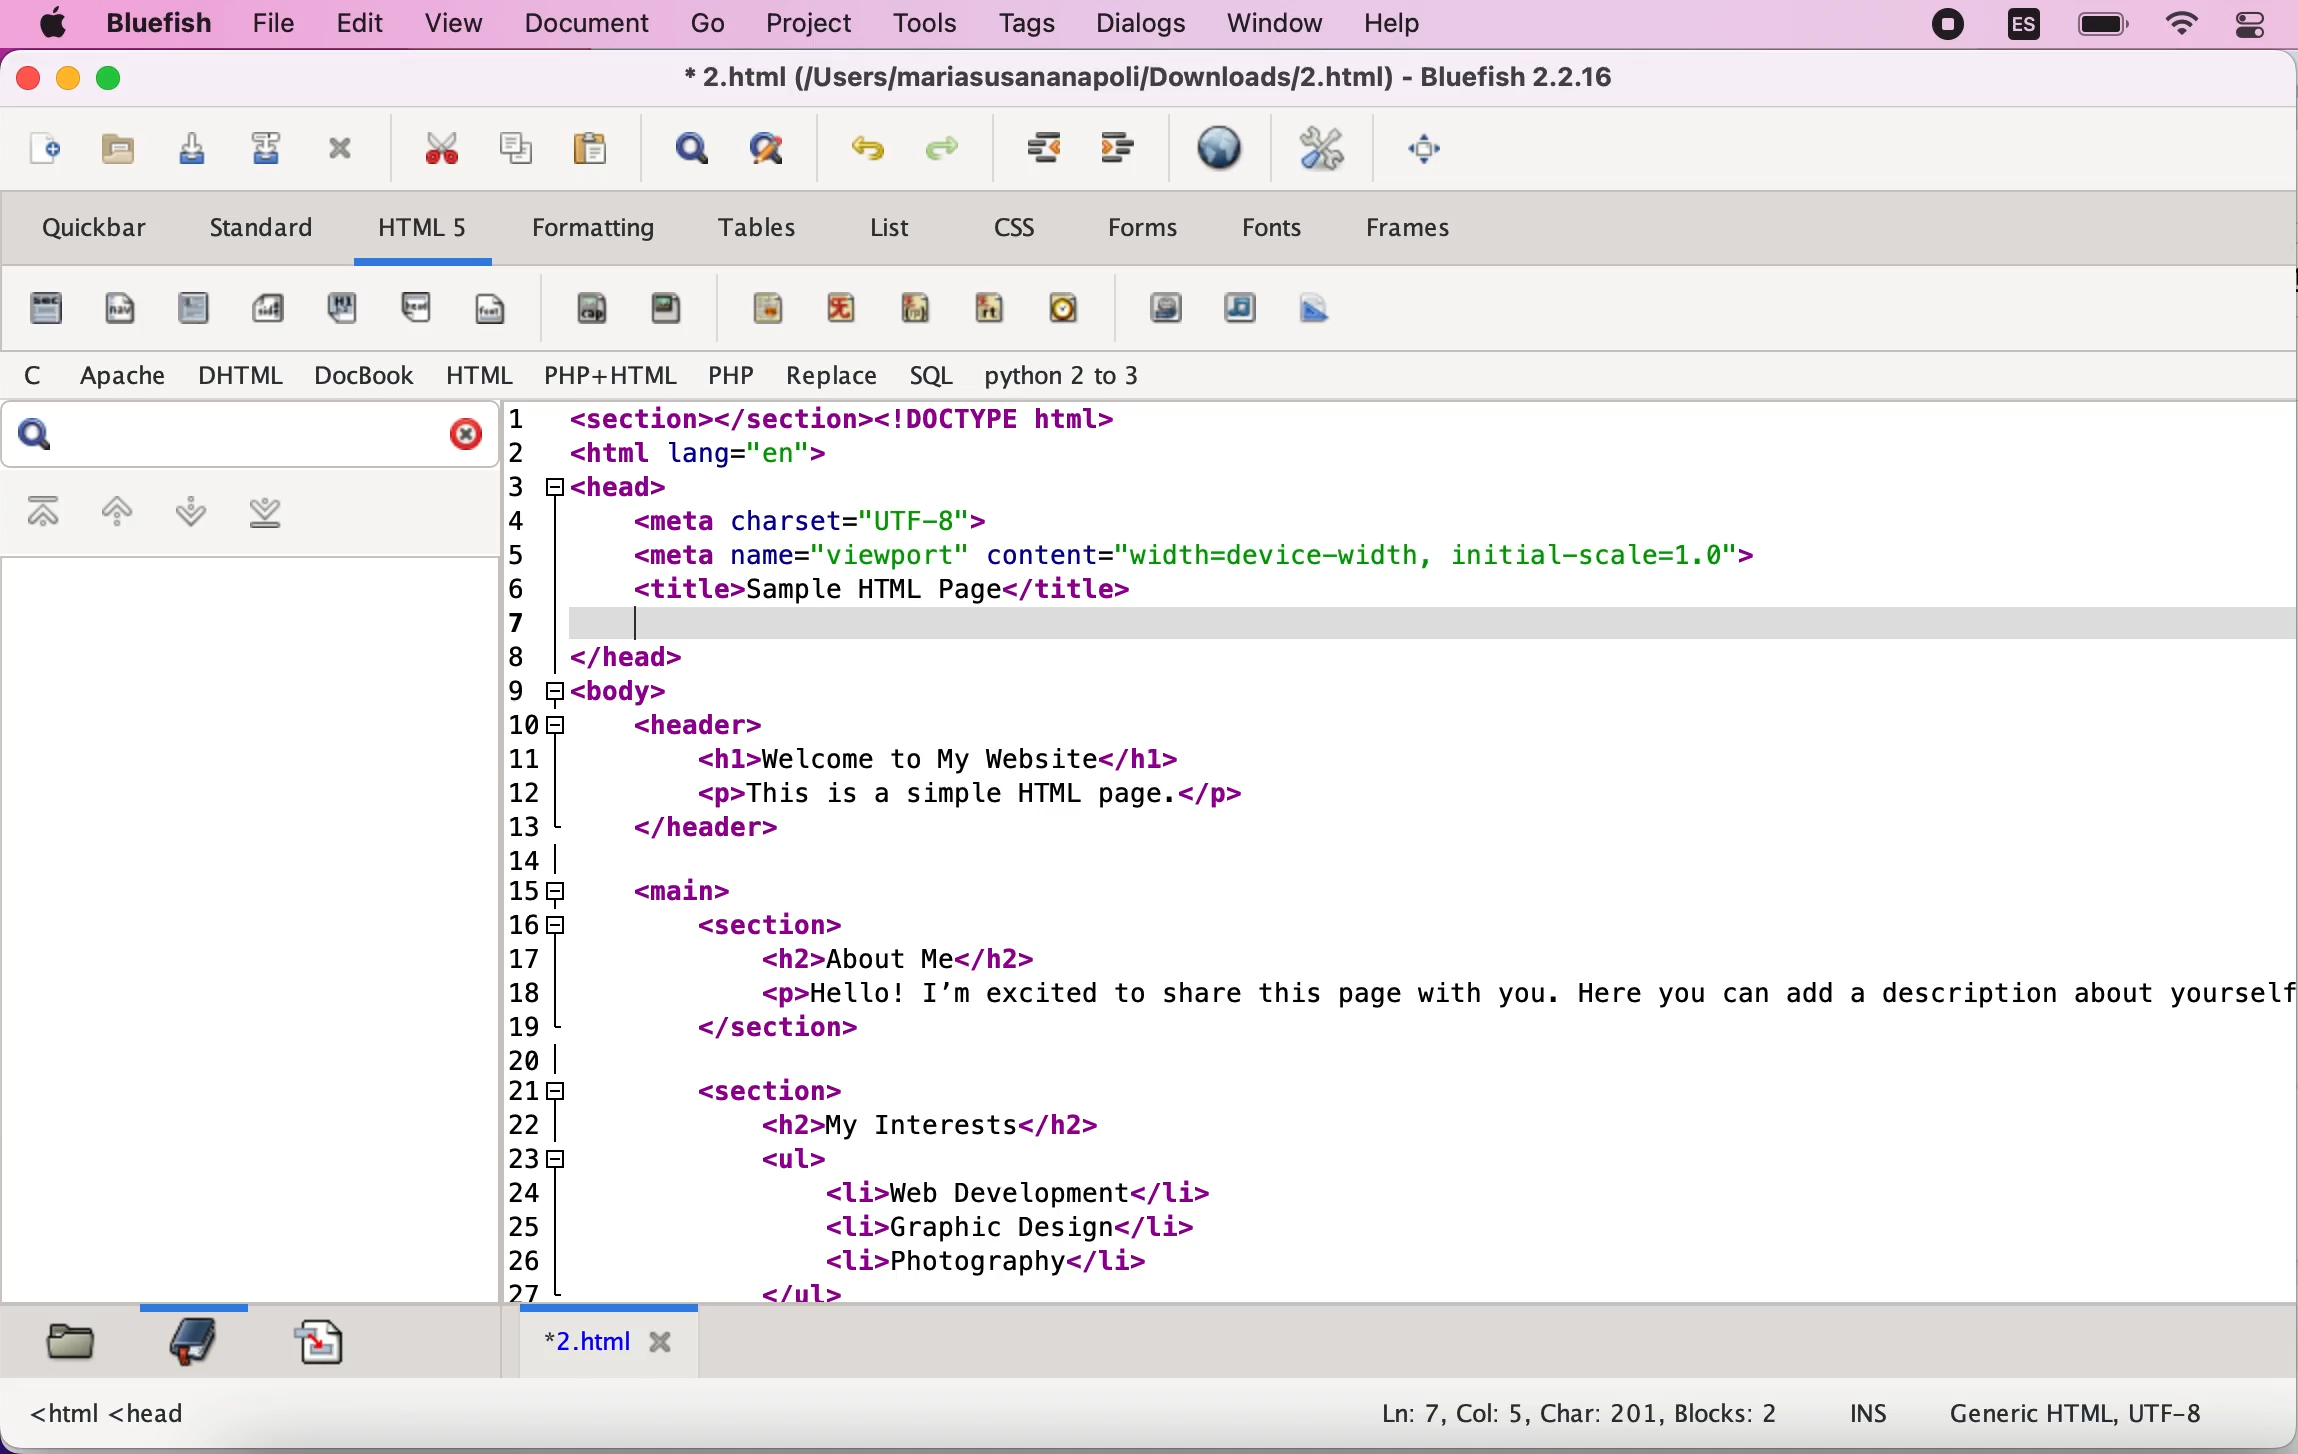 This screenshot has height=1454, width=2298. I want to click on fullscreen, so click(1438, 149).